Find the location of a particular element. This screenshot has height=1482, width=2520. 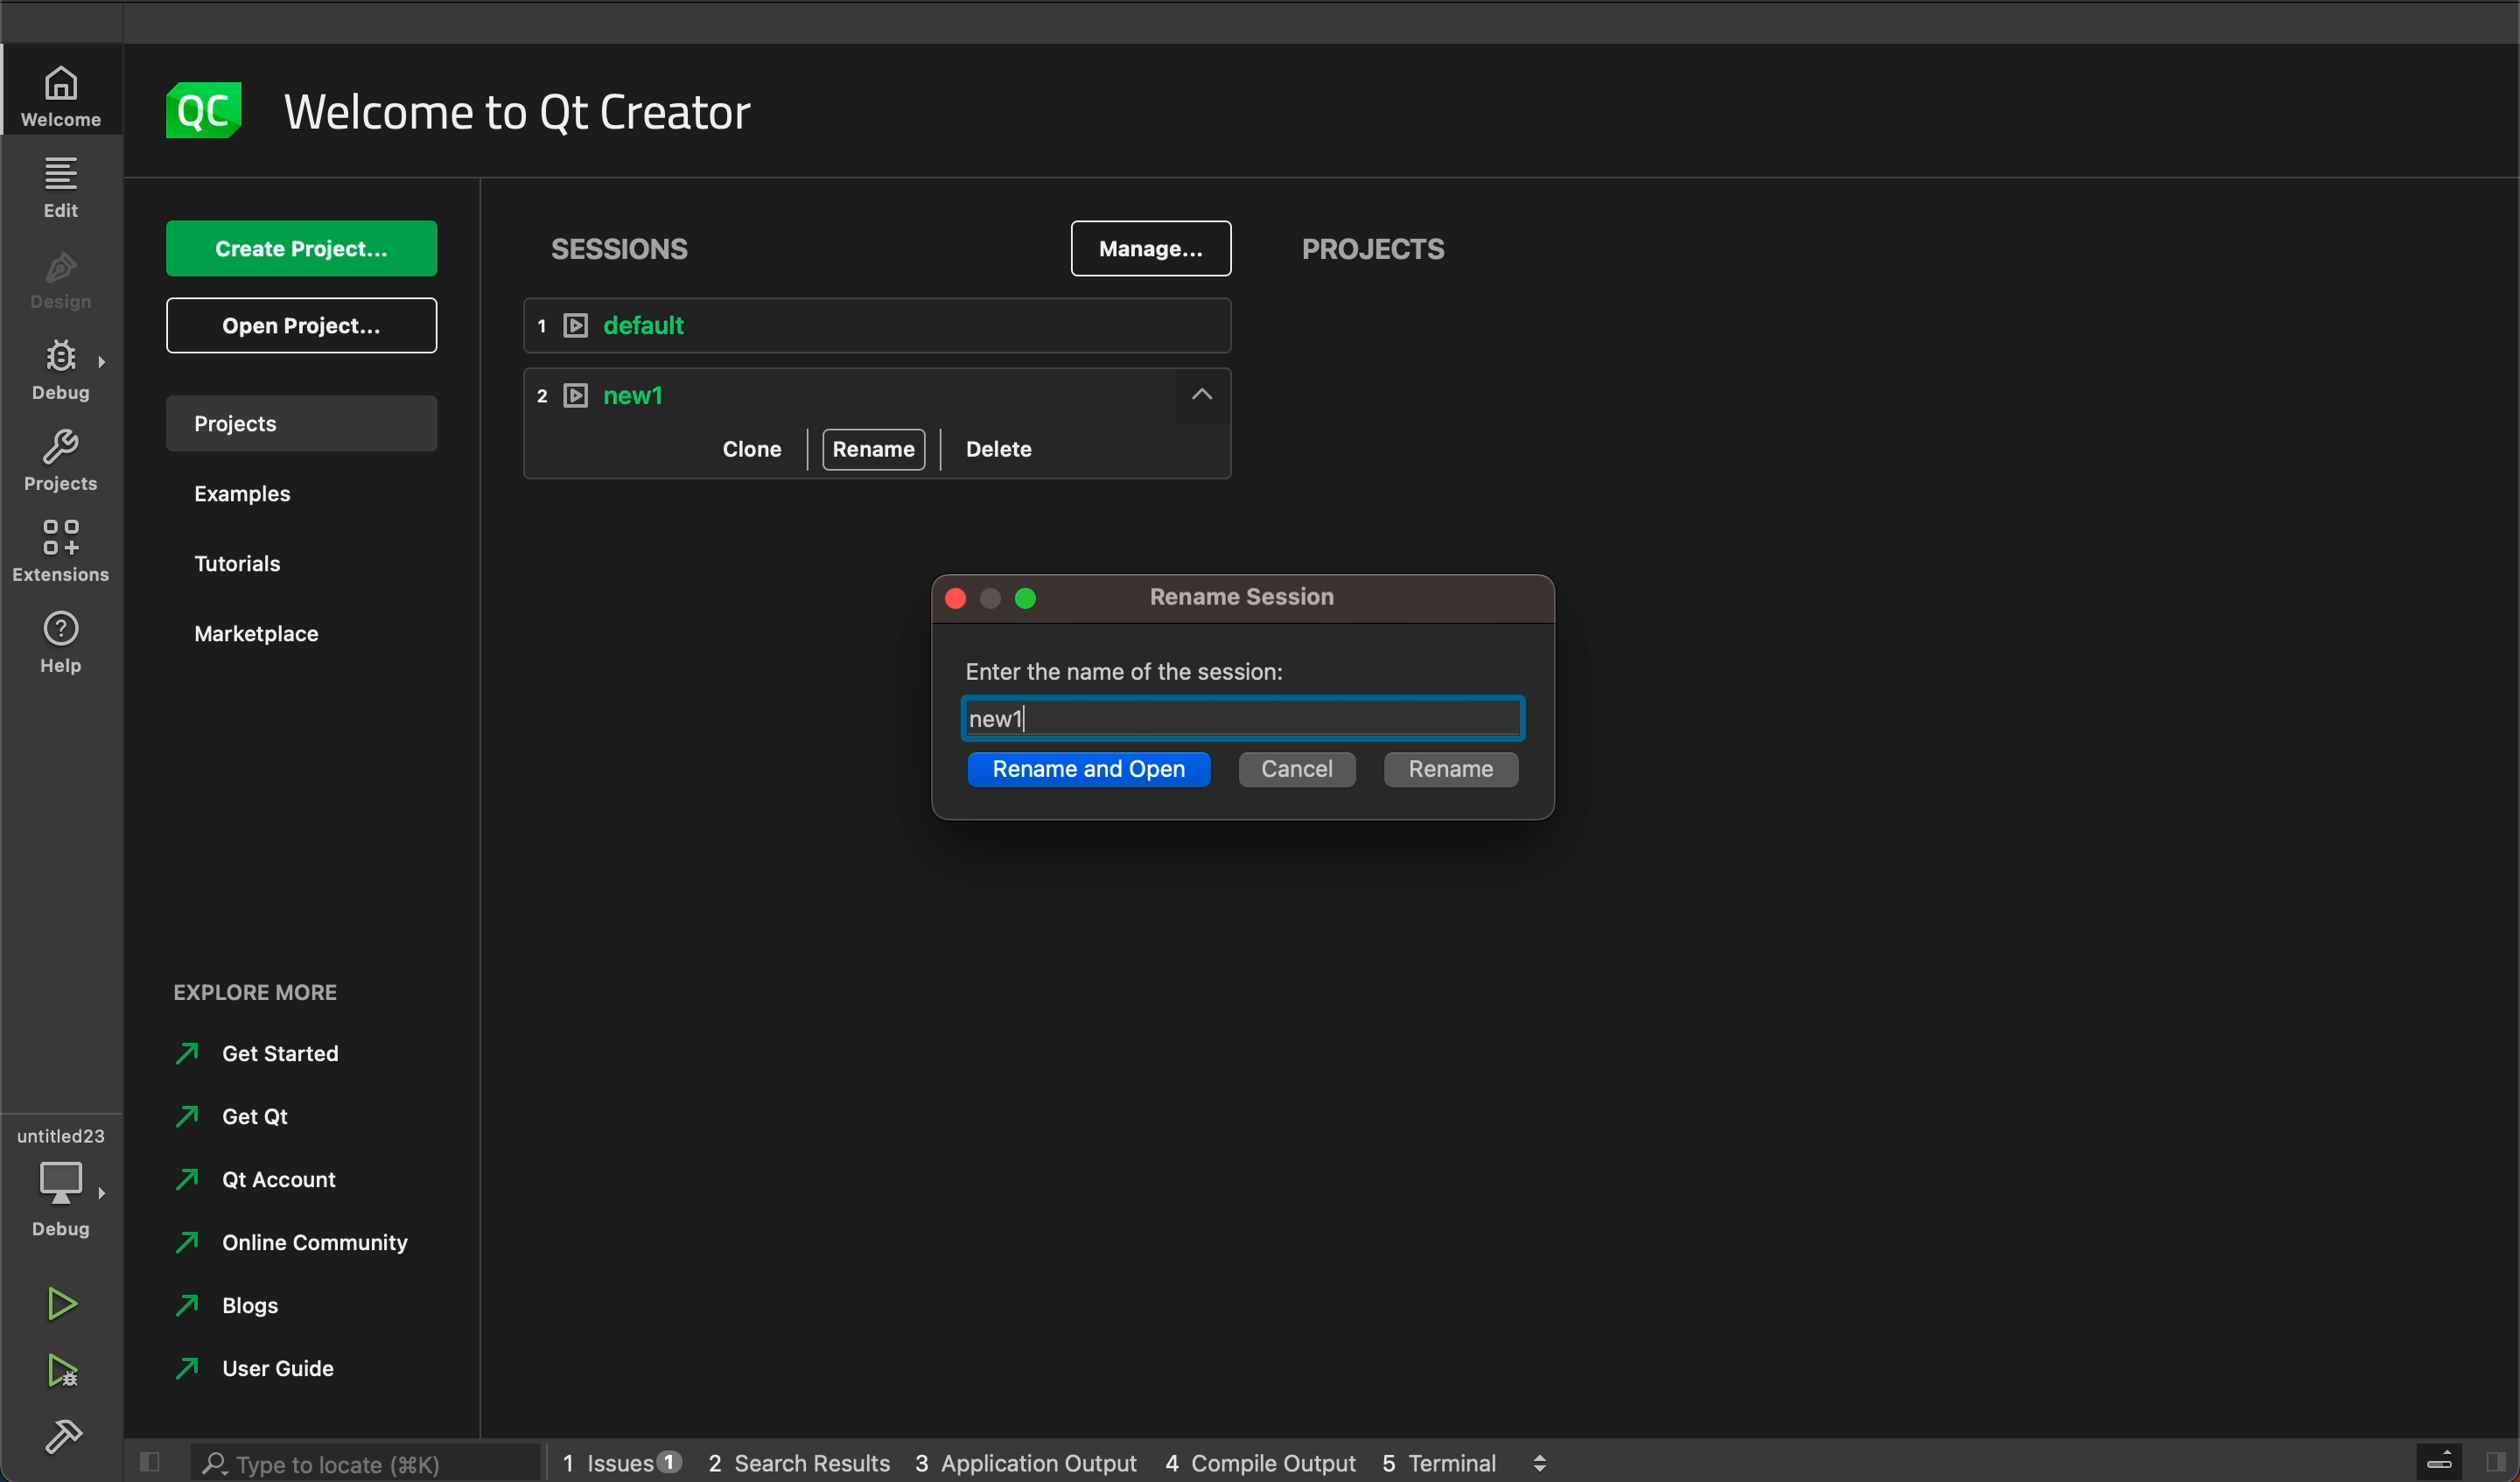

projects is located at coordinates (295, 422).